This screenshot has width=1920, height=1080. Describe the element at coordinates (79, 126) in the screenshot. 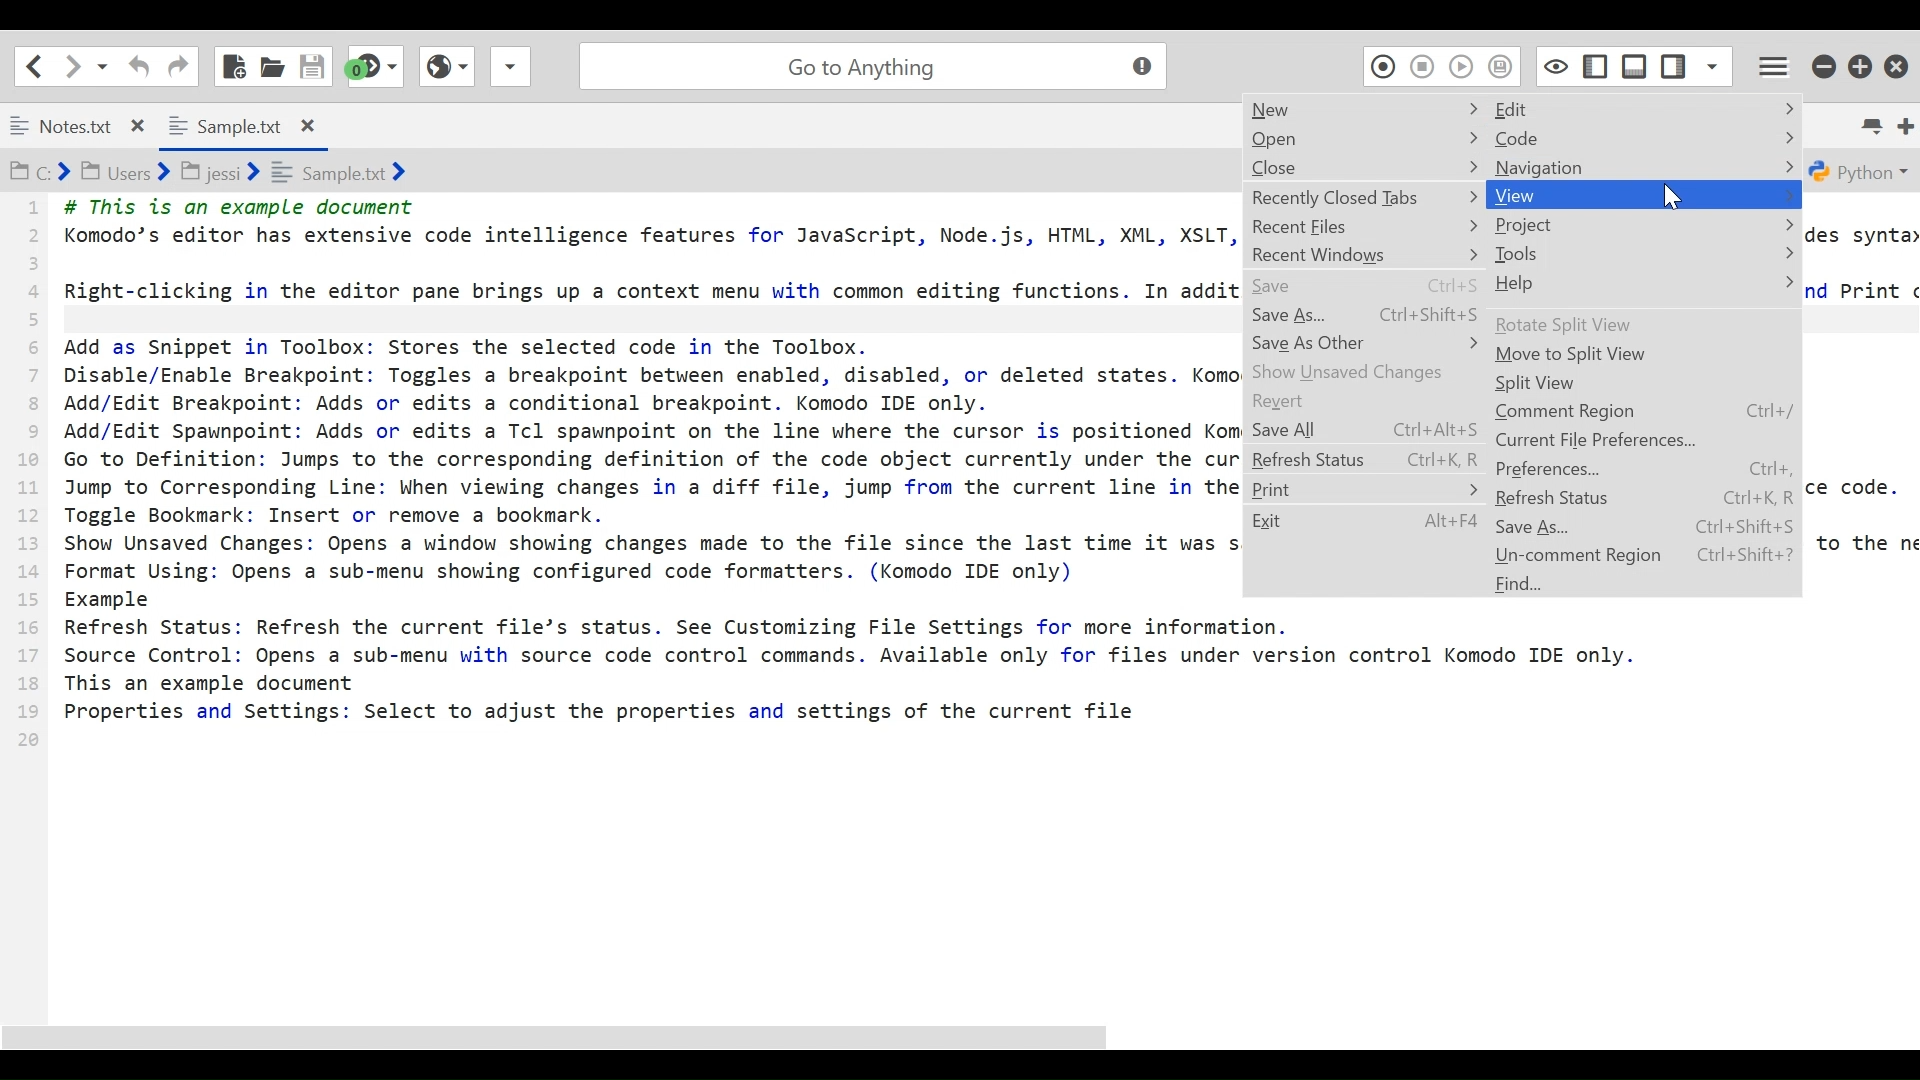

I see `Notes.txt` at that location.